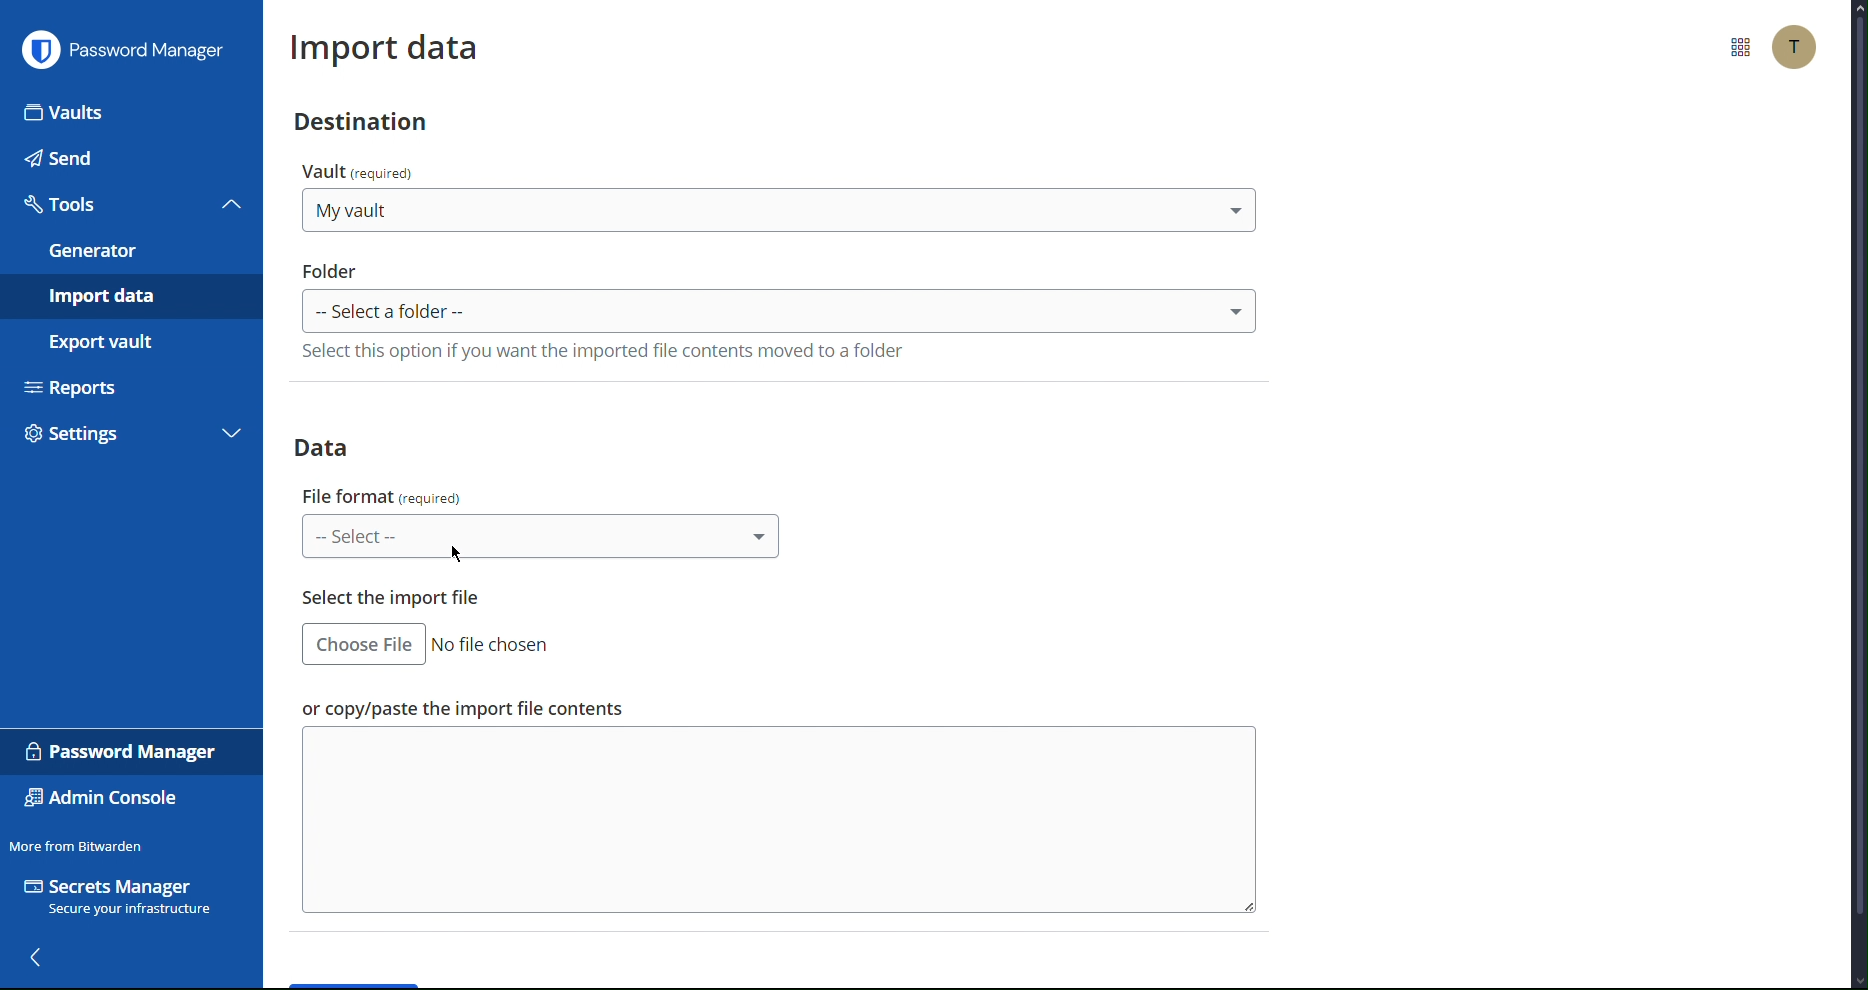 This screenshot has height=990, width=1868. Describe the element at coordinates (386, 43) in the screenshot. I see `Import data` at that location.